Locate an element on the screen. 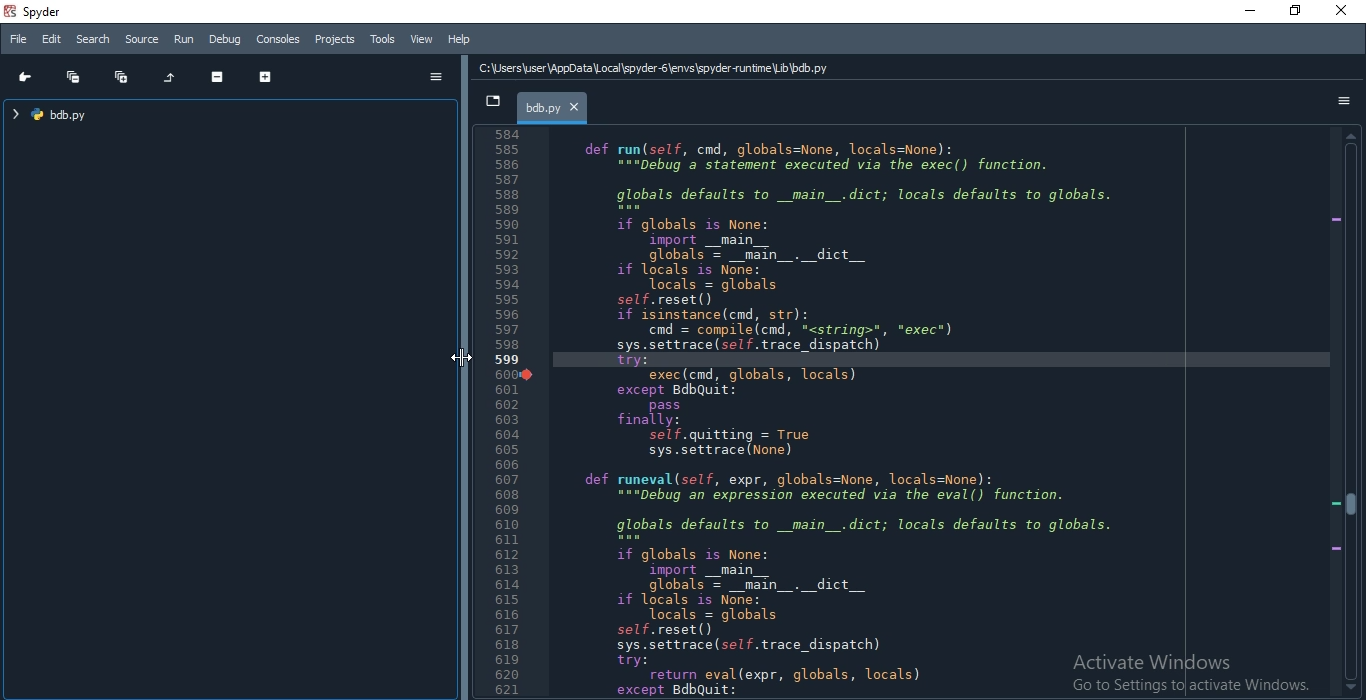 The image size is (1366, 700). Source is located at coordinates (141, 40).